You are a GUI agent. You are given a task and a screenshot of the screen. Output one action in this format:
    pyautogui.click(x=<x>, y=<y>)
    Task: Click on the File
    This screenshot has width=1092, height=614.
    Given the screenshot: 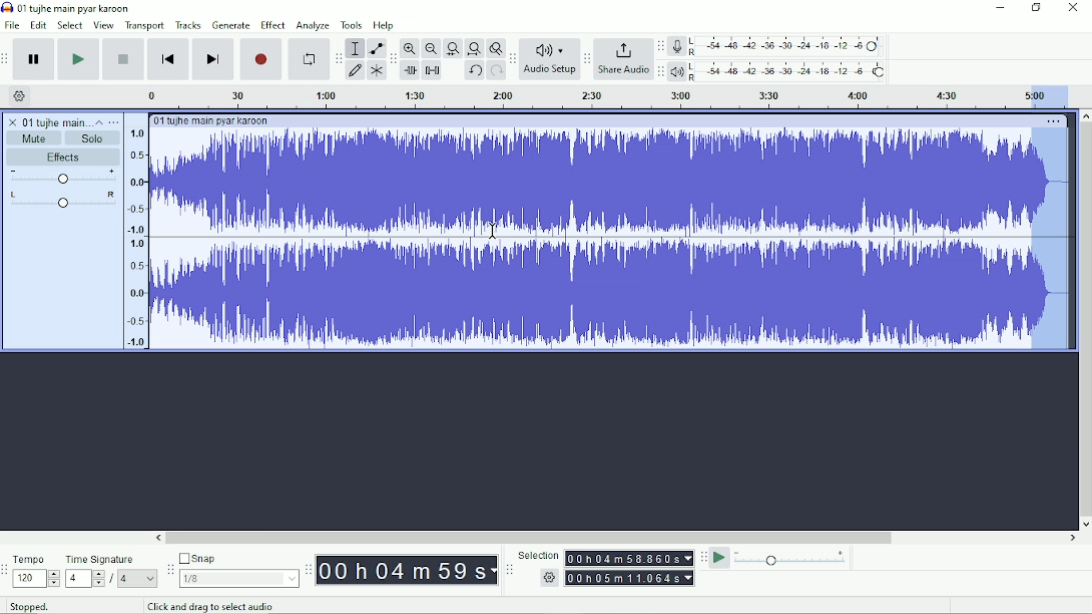 What is the action you would take?
    pyautogui.click(x=13, y=26)
    